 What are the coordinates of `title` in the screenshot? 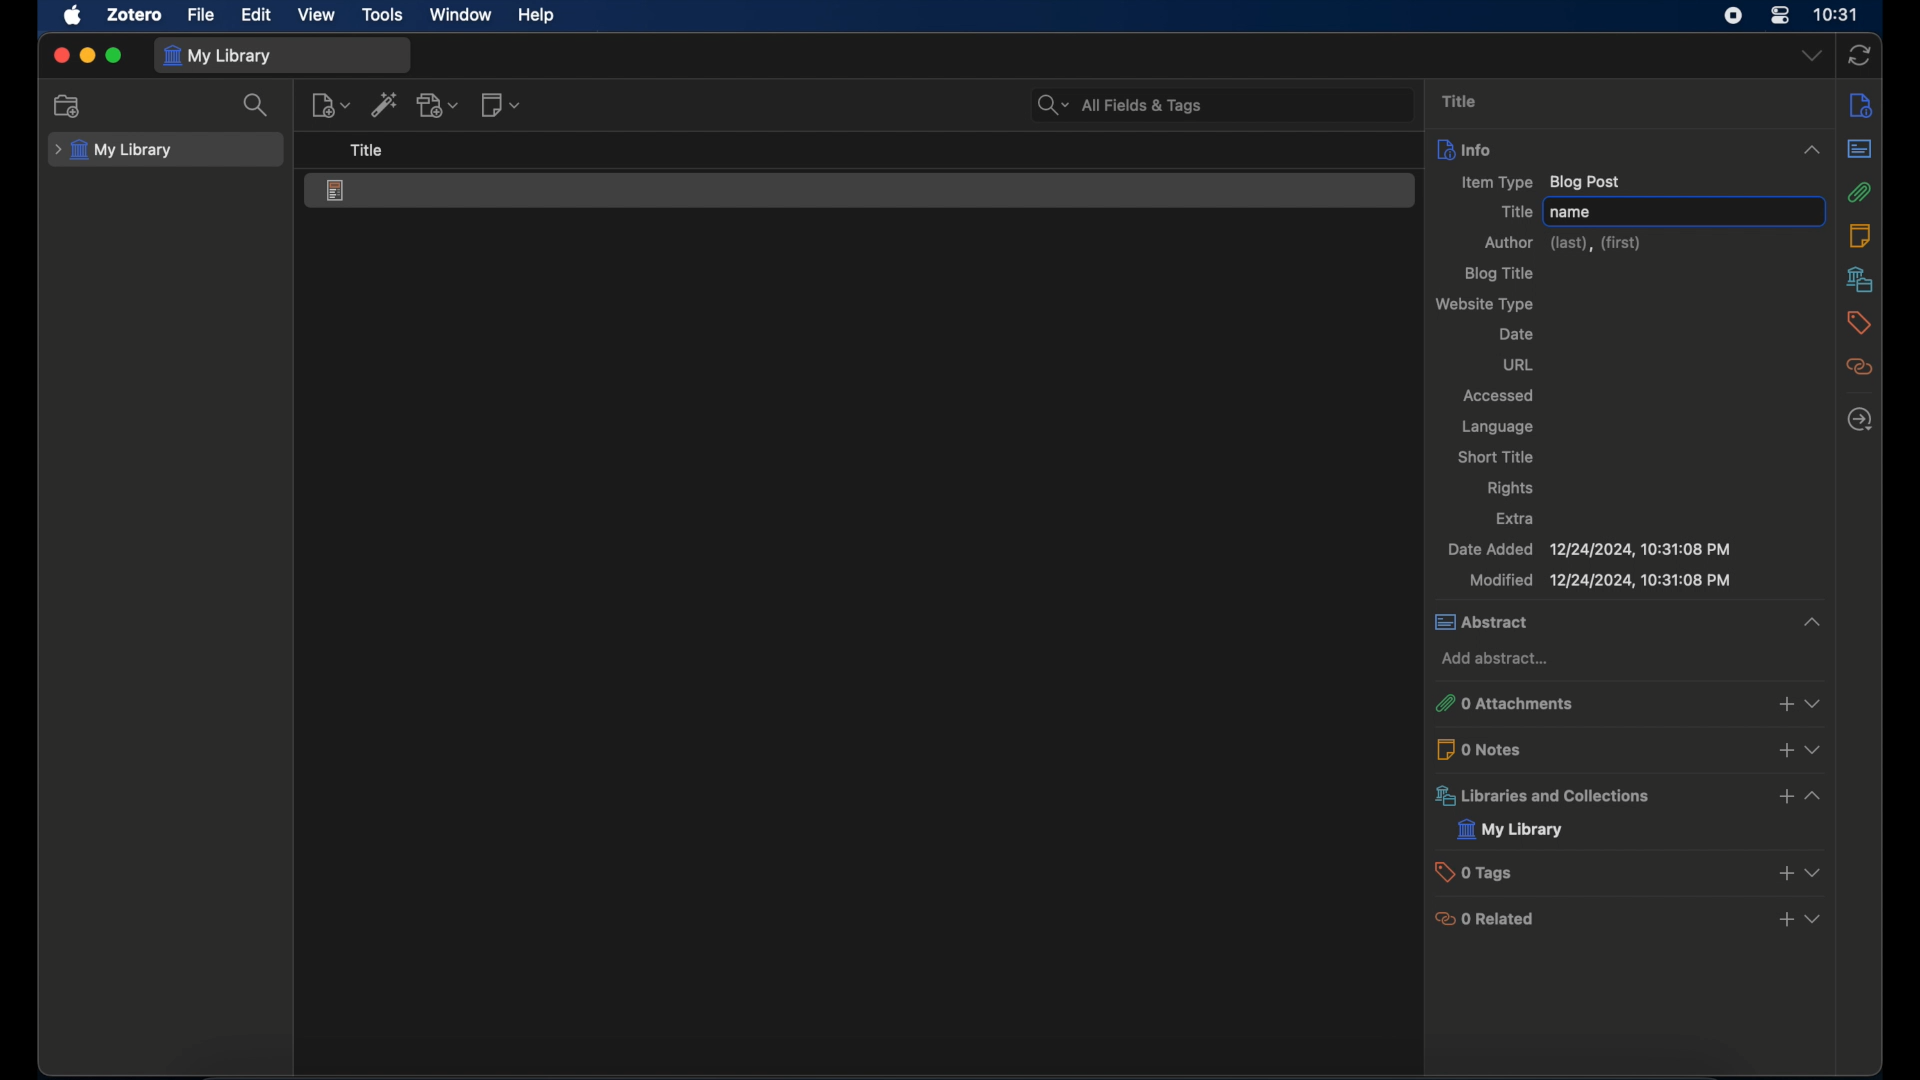 It's located at (1513, 212).